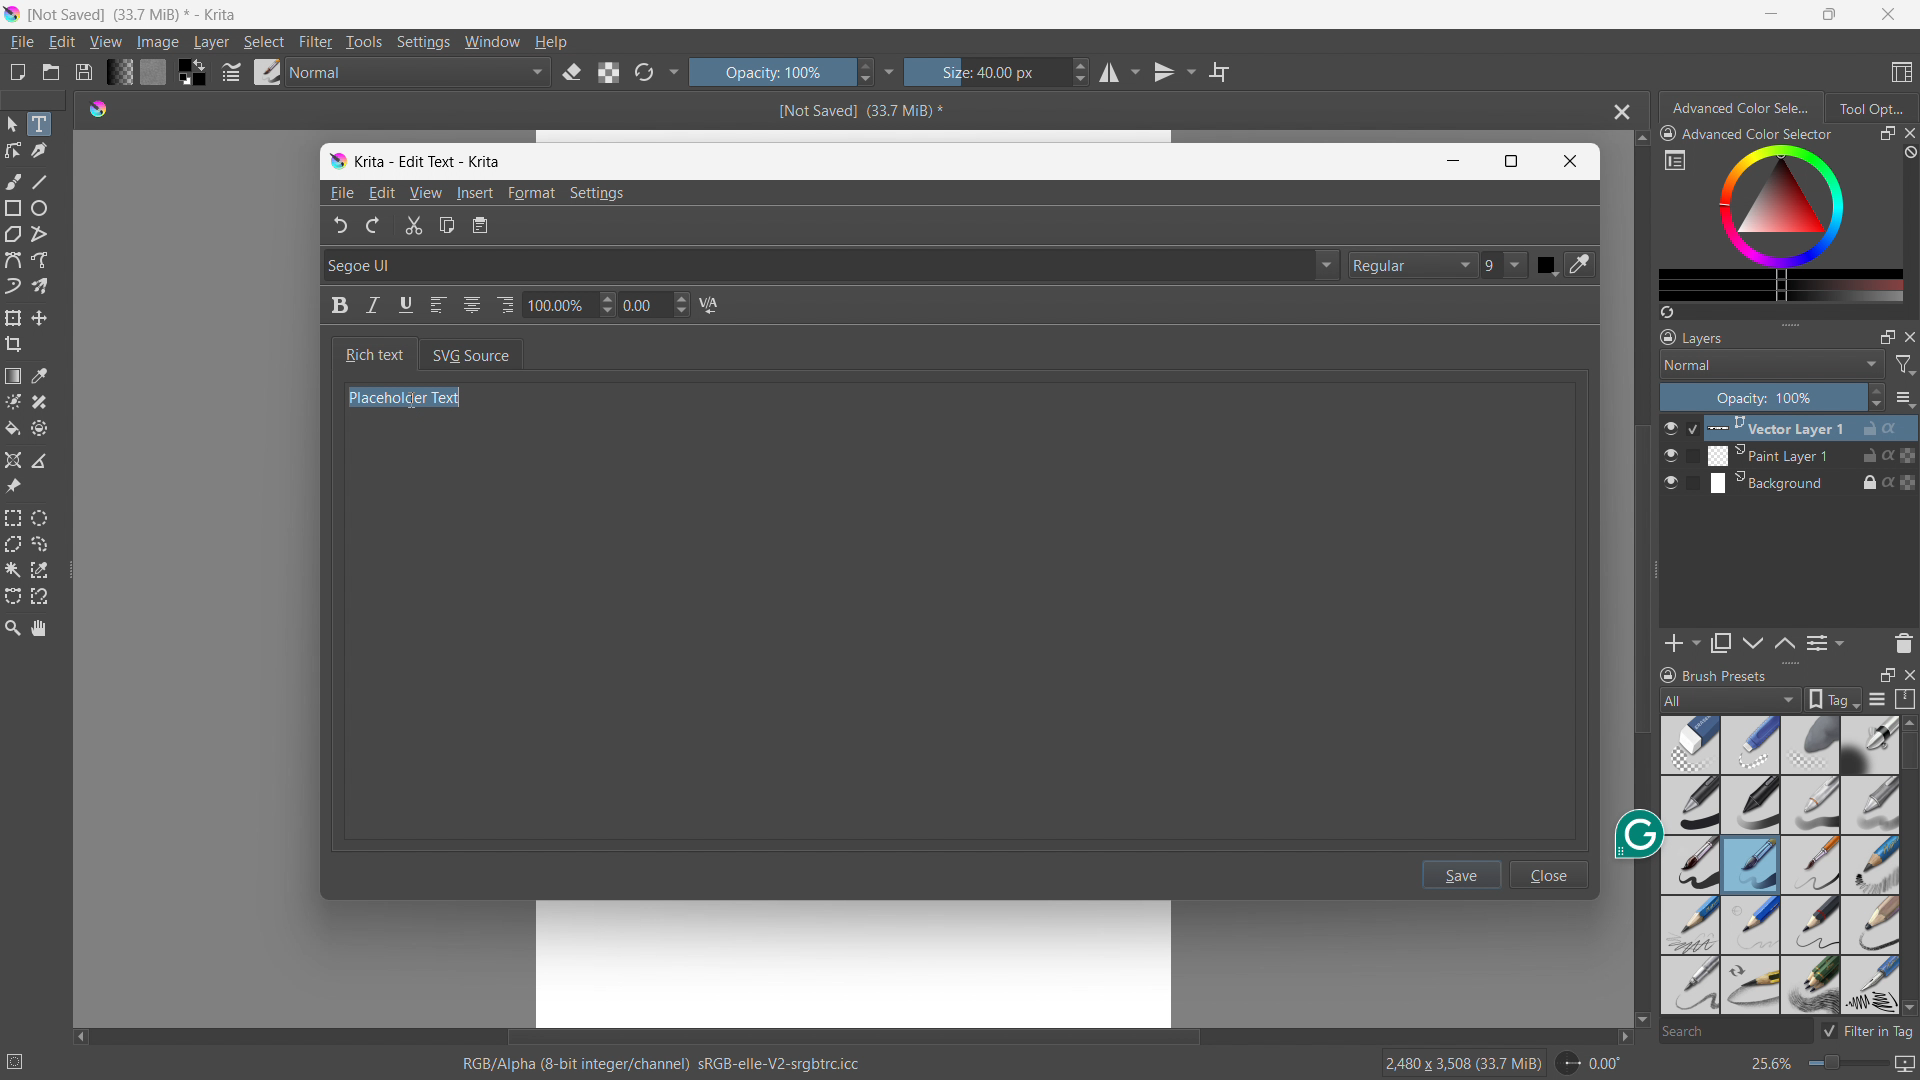  Describe the element at coordinates (1868, 866) in the screenshot. I see `sketch pencil` at that location.